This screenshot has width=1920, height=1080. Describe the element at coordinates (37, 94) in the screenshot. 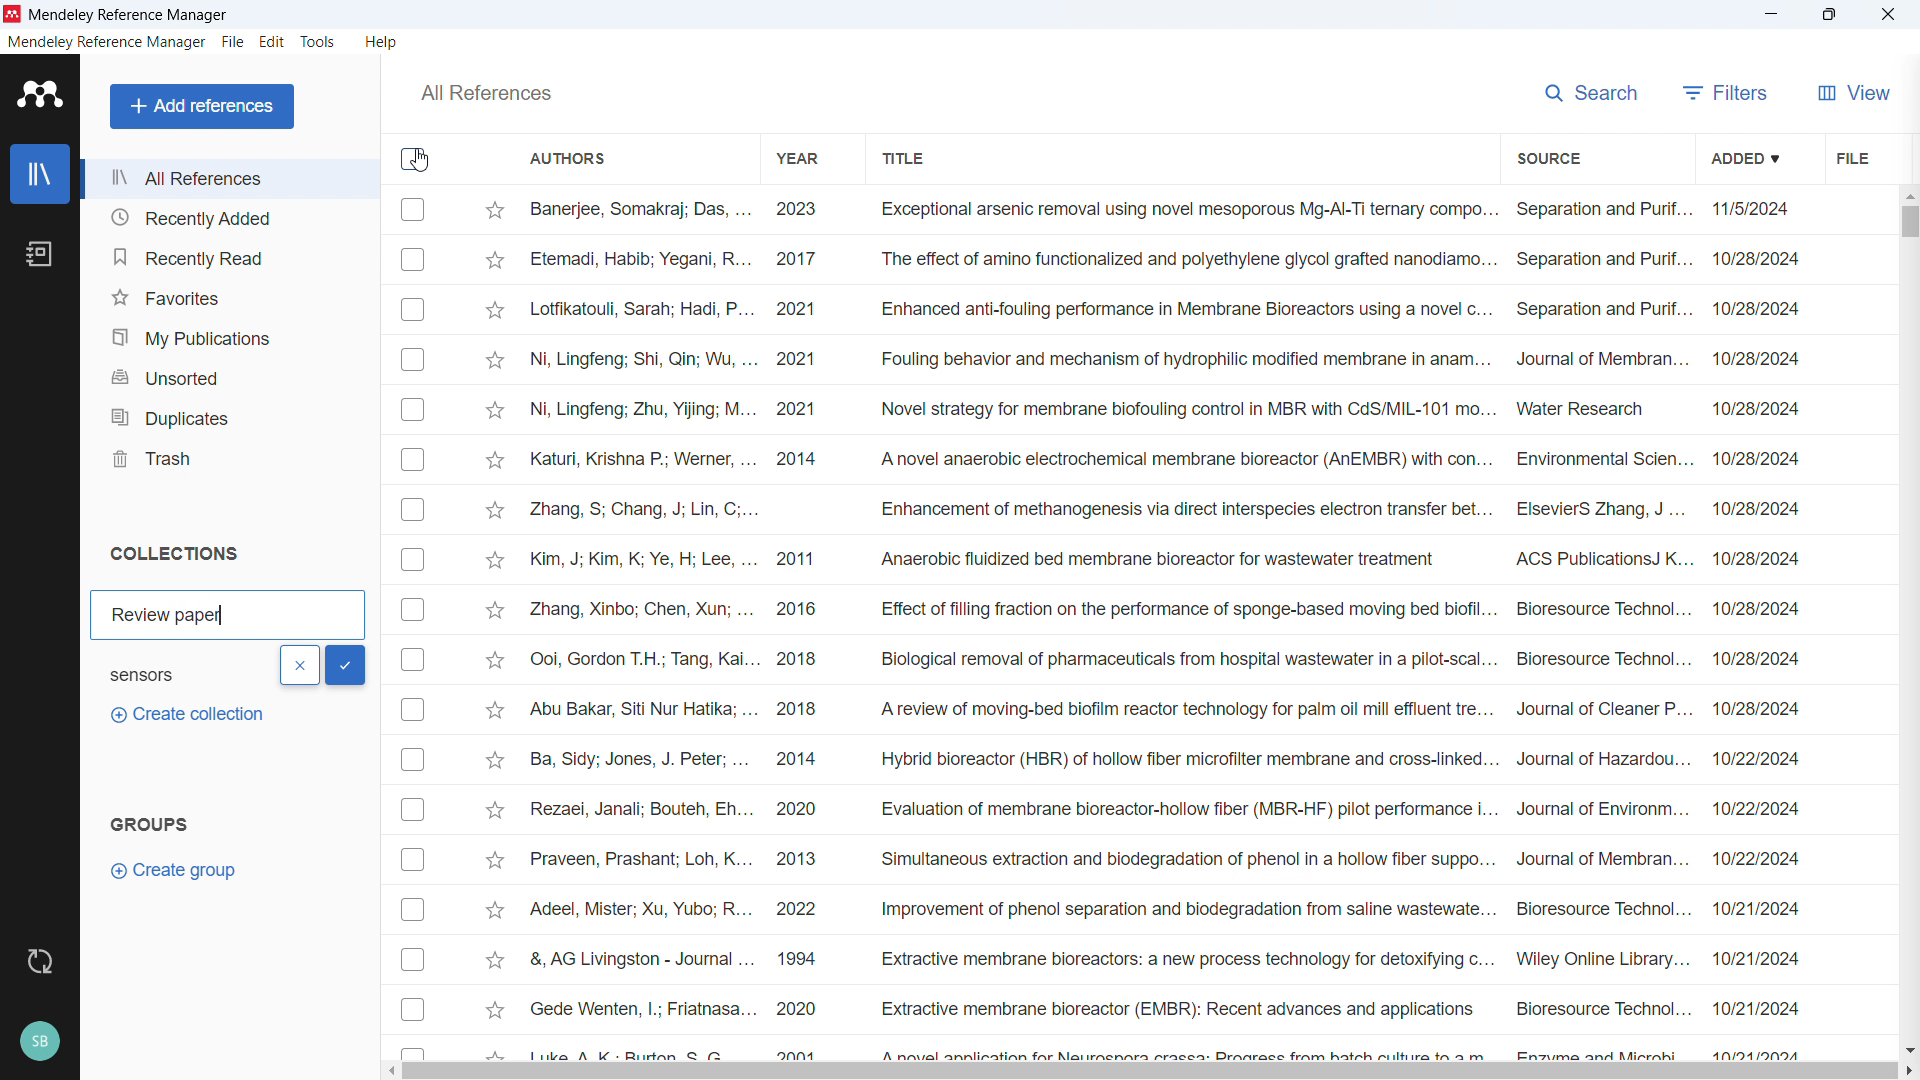

I see `Software Logo ` at that location.